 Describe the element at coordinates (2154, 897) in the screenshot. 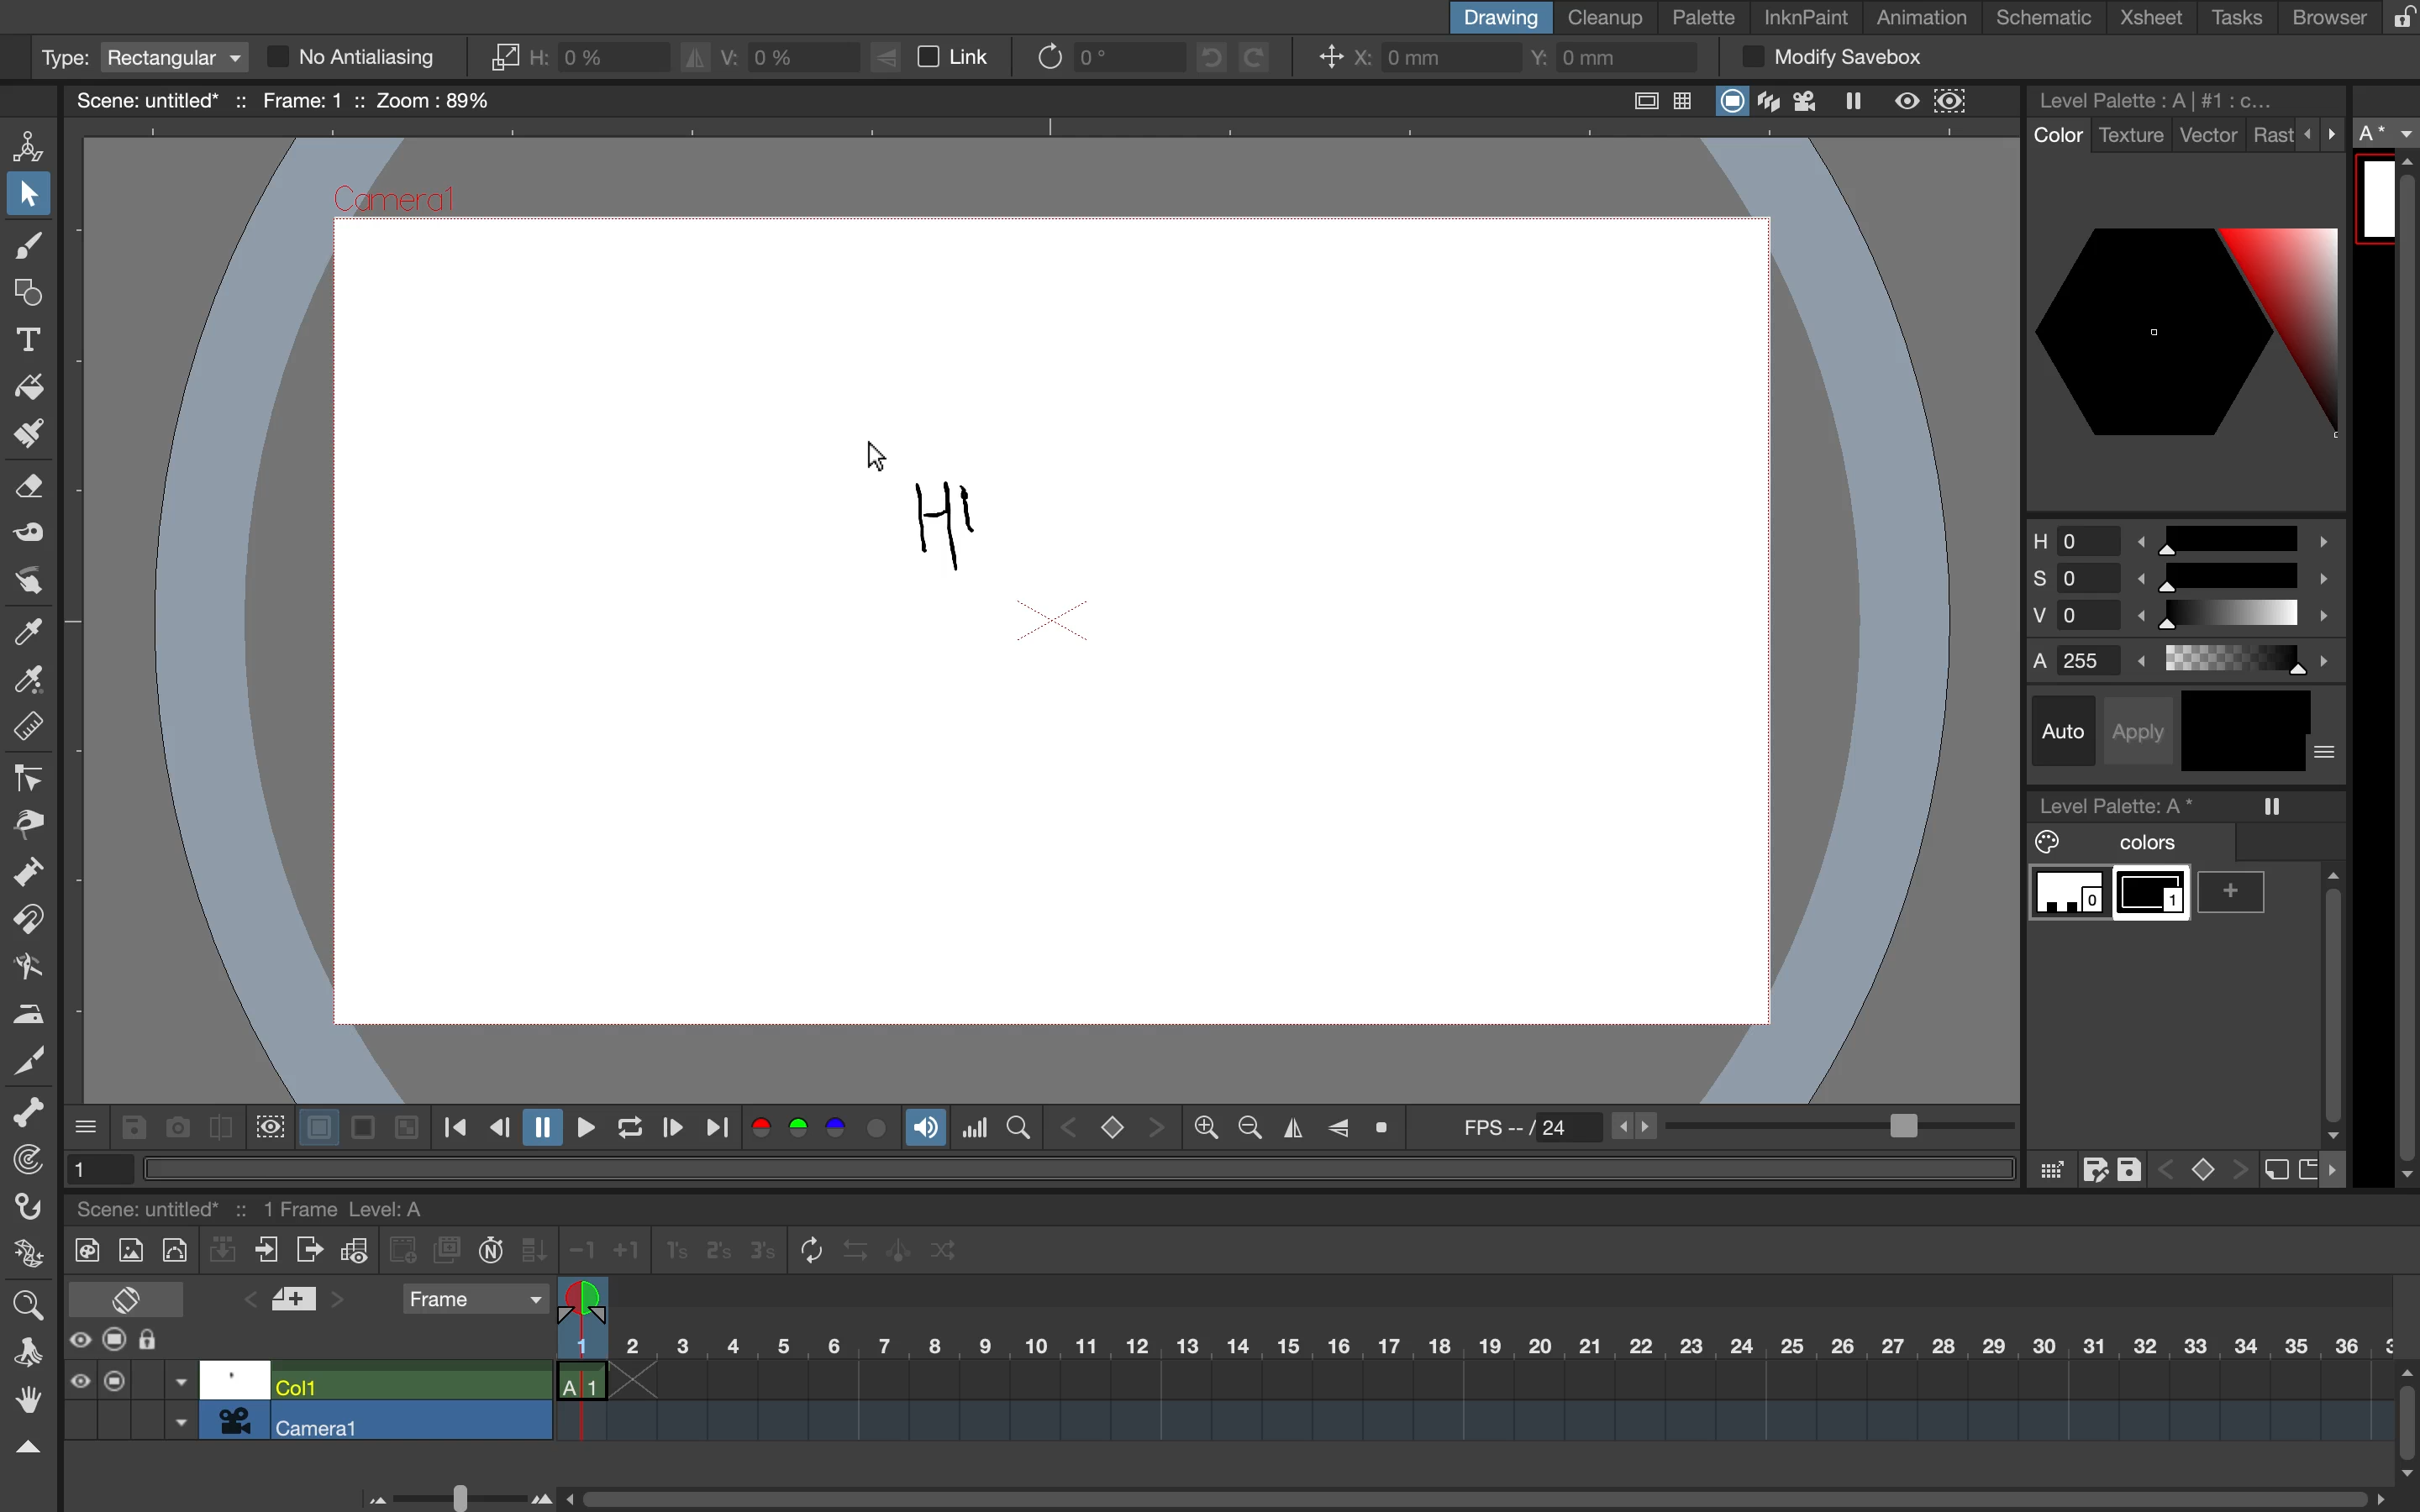

I see `color 1` at that location.